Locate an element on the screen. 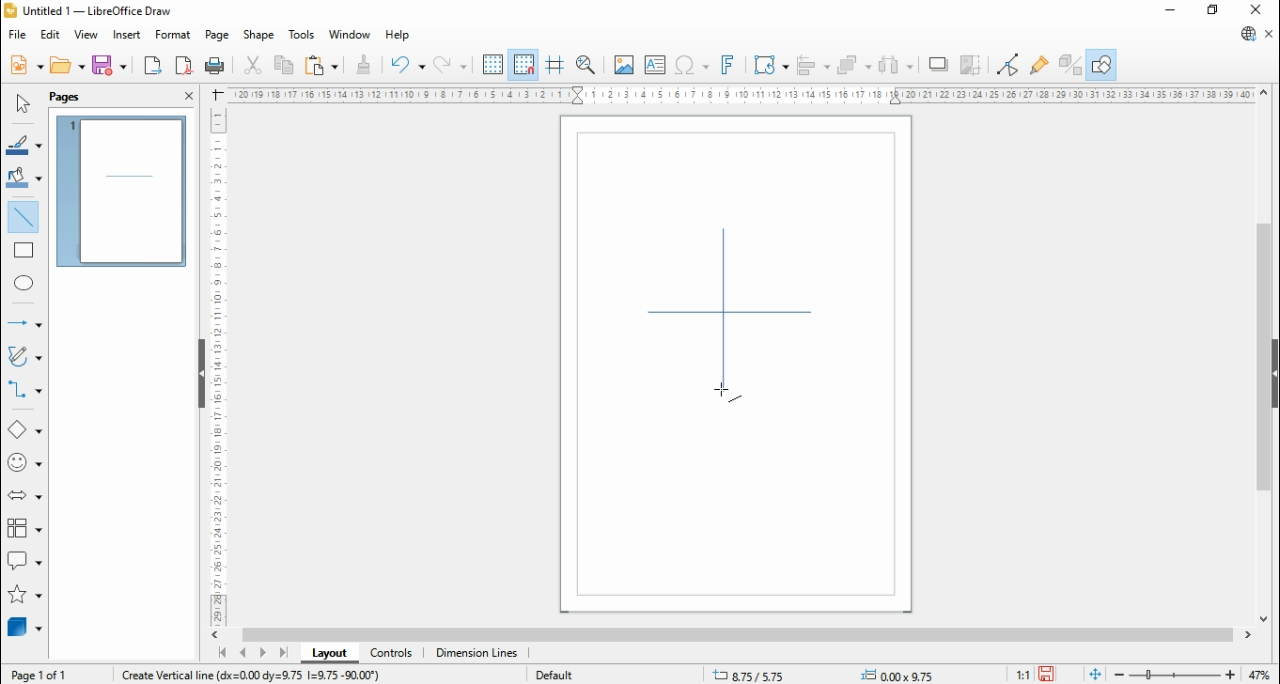  rectangle is located at coordinates (24, 250).